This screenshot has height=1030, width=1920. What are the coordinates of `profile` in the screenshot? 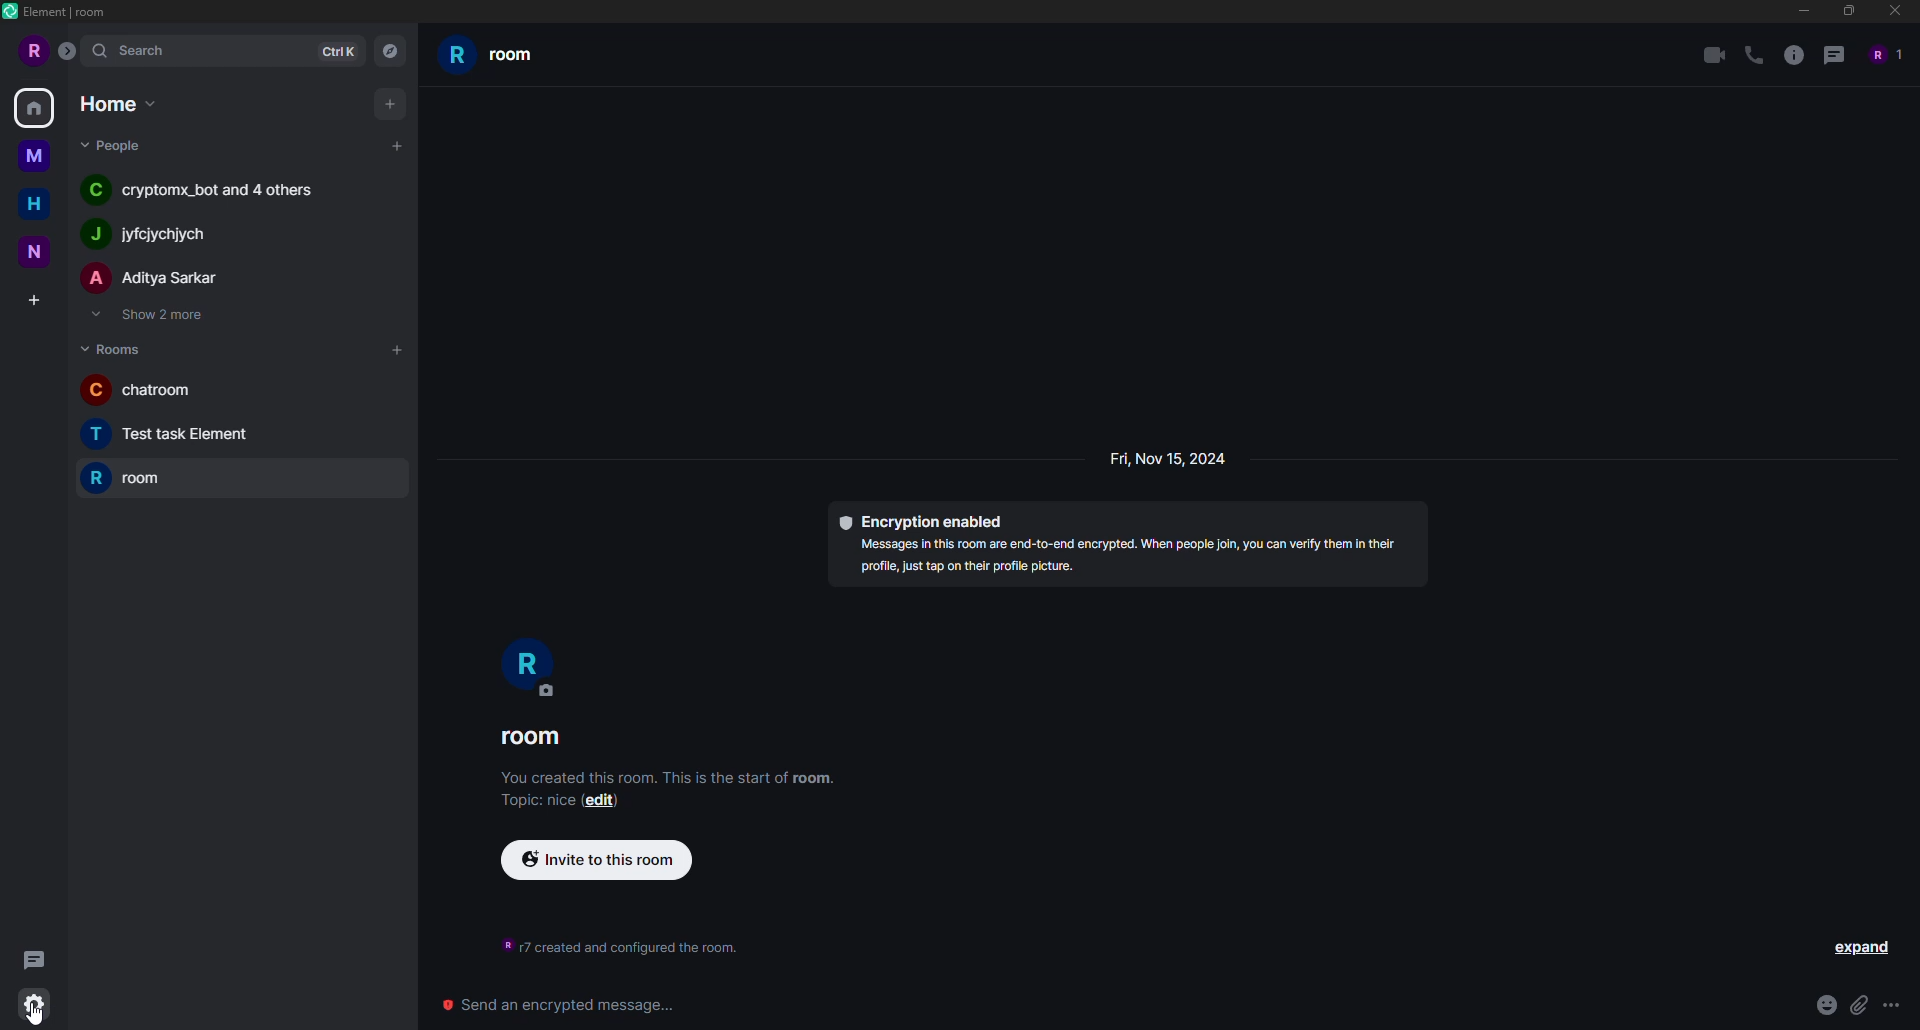 It's located at (31, 52).